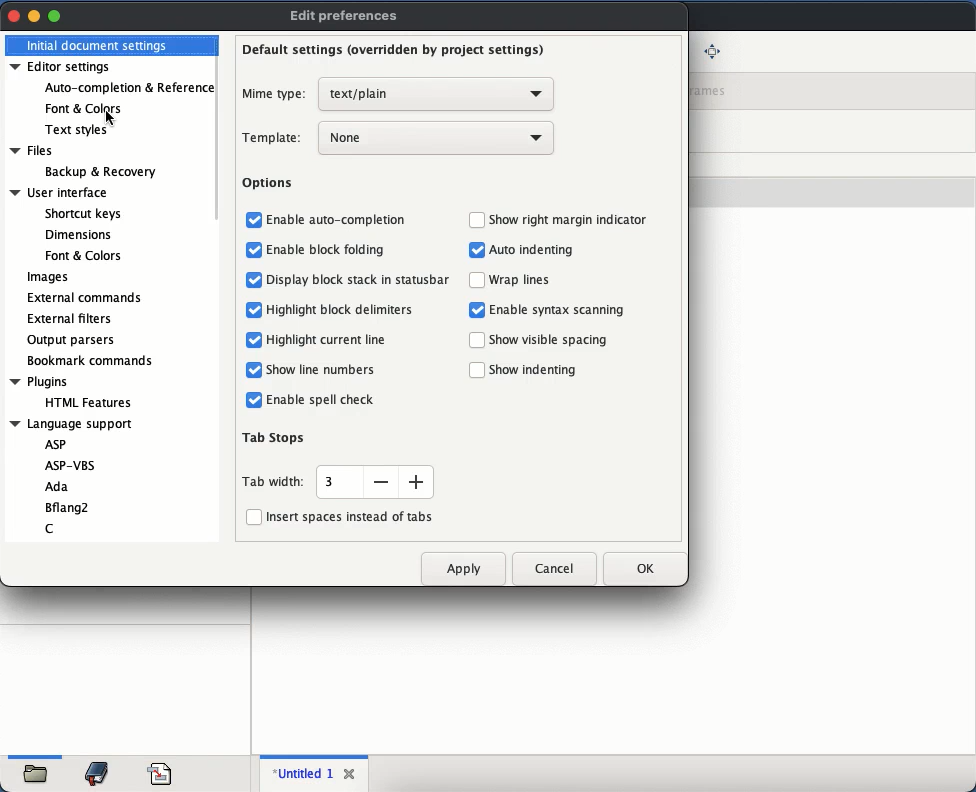 This screenshot has width=976, height=792. I want to click on increase, so click(417, 483).